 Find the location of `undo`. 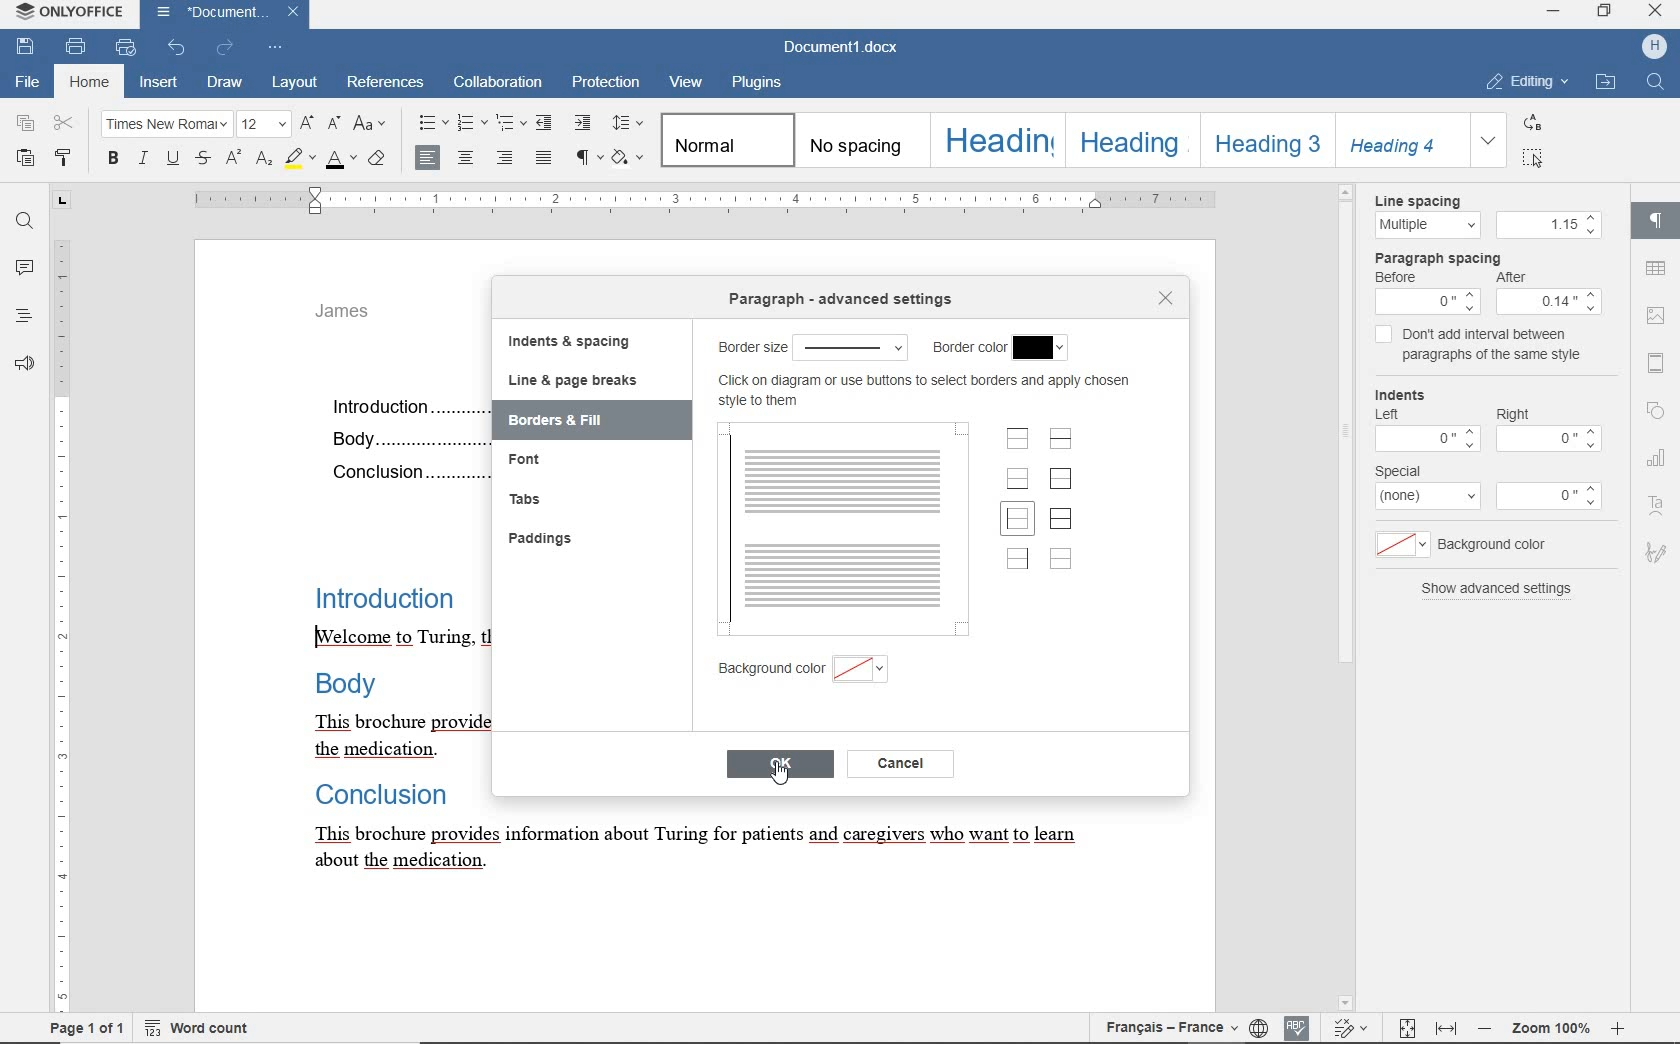

undo is located at coordinates (173, 48).